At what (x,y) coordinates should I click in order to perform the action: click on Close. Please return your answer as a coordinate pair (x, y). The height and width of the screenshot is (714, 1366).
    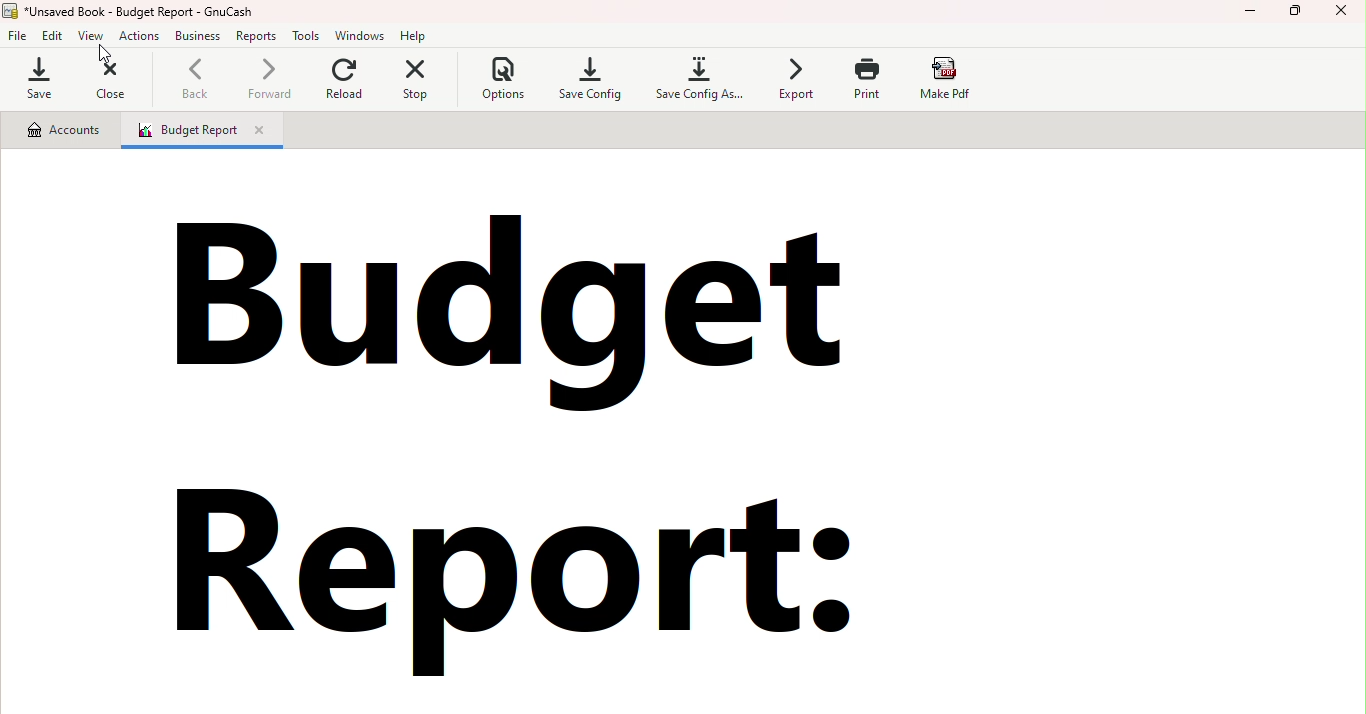
    Looking at the image, I should click on (1343, 18).